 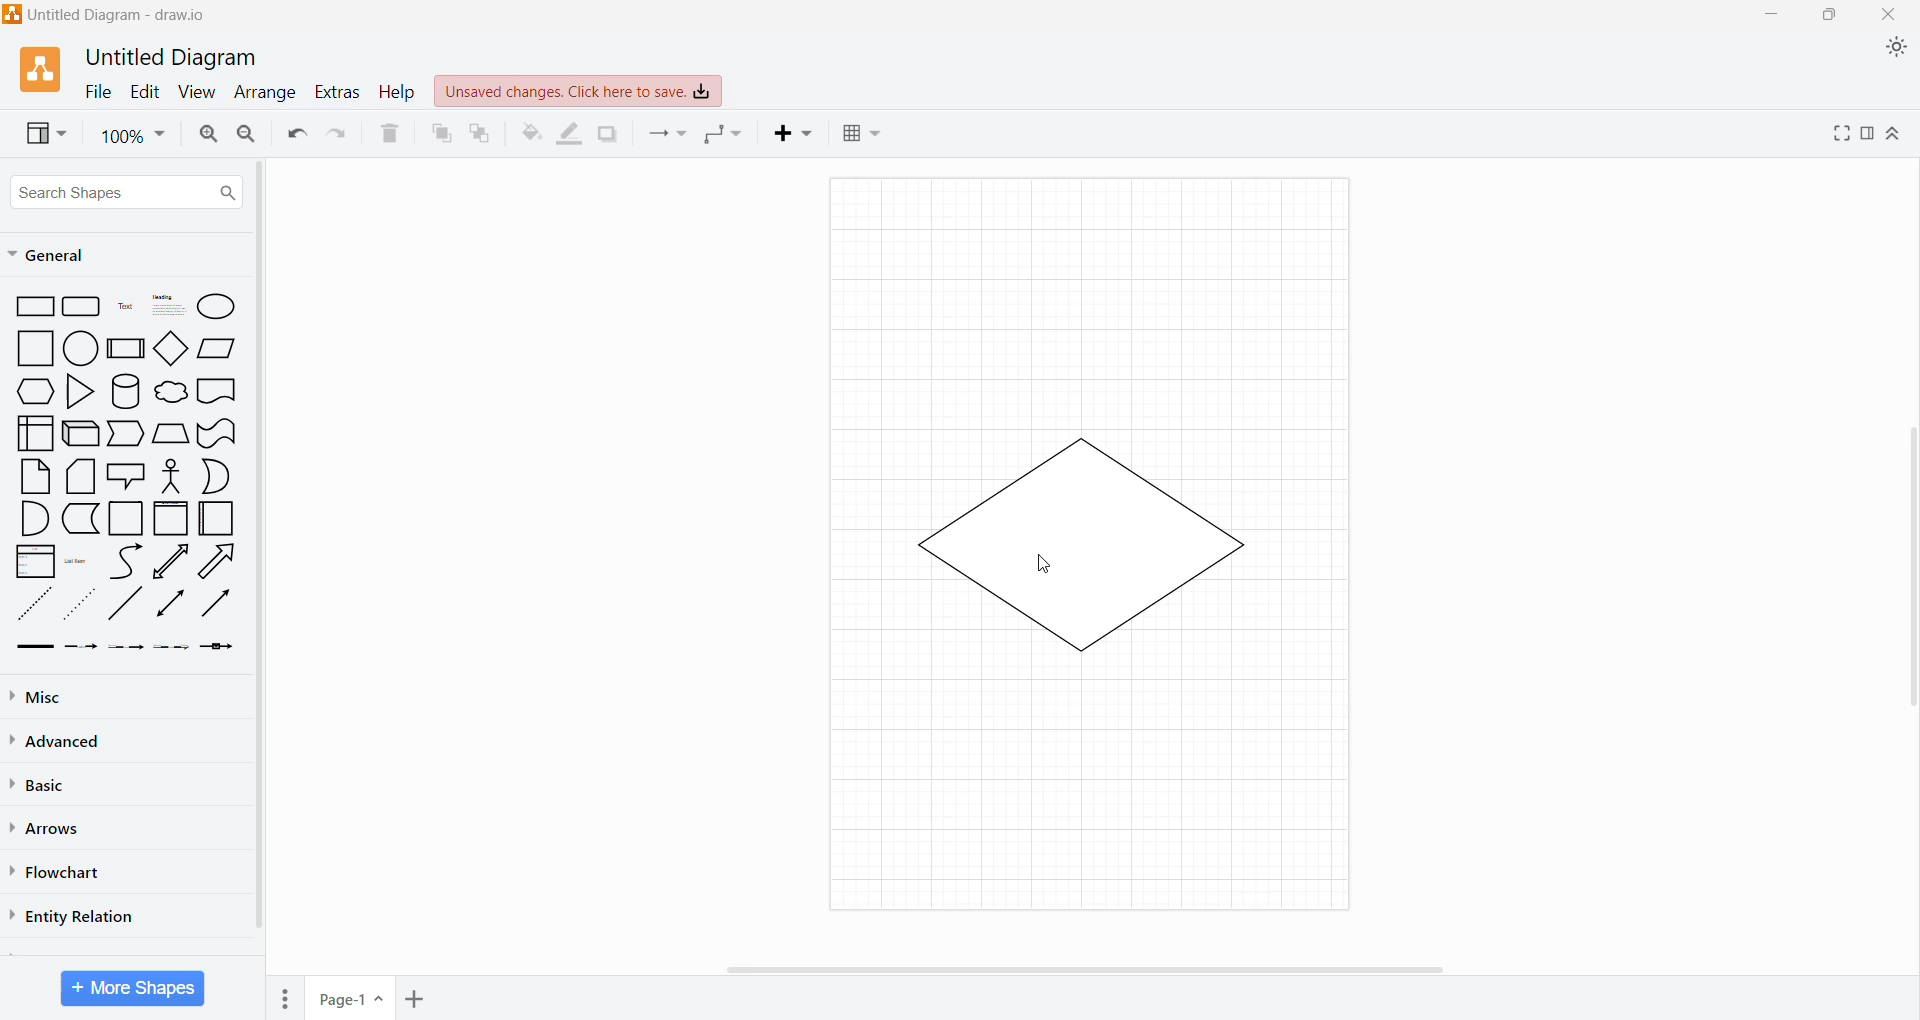 What do you see at coordinates (1046, 567) in the screenshot?
I see `Cursor Position` at bounding box center [1046, 567].